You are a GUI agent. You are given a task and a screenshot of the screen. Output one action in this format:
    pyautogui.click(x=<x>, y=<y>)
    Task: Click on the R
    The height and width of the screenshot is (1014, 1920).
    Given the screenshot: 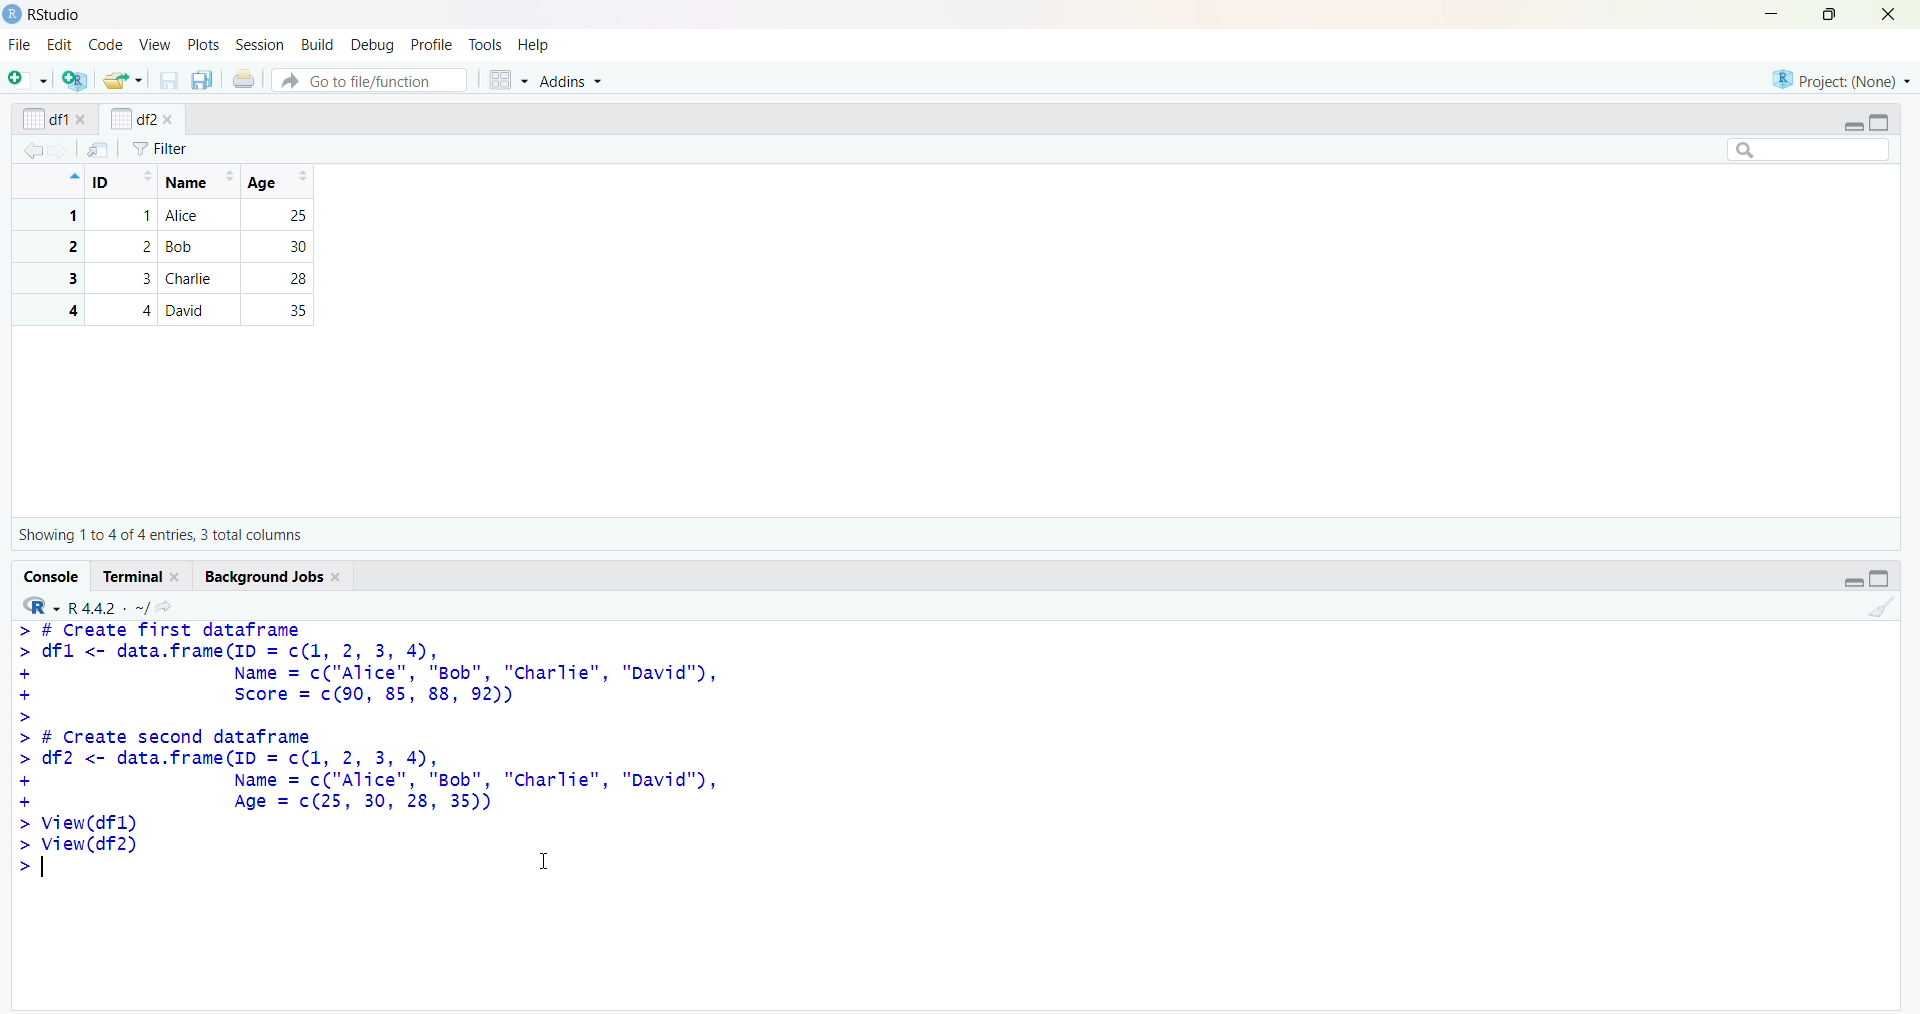 What is the action you would take?
    pyautogui.click(x=41, y=606)
    